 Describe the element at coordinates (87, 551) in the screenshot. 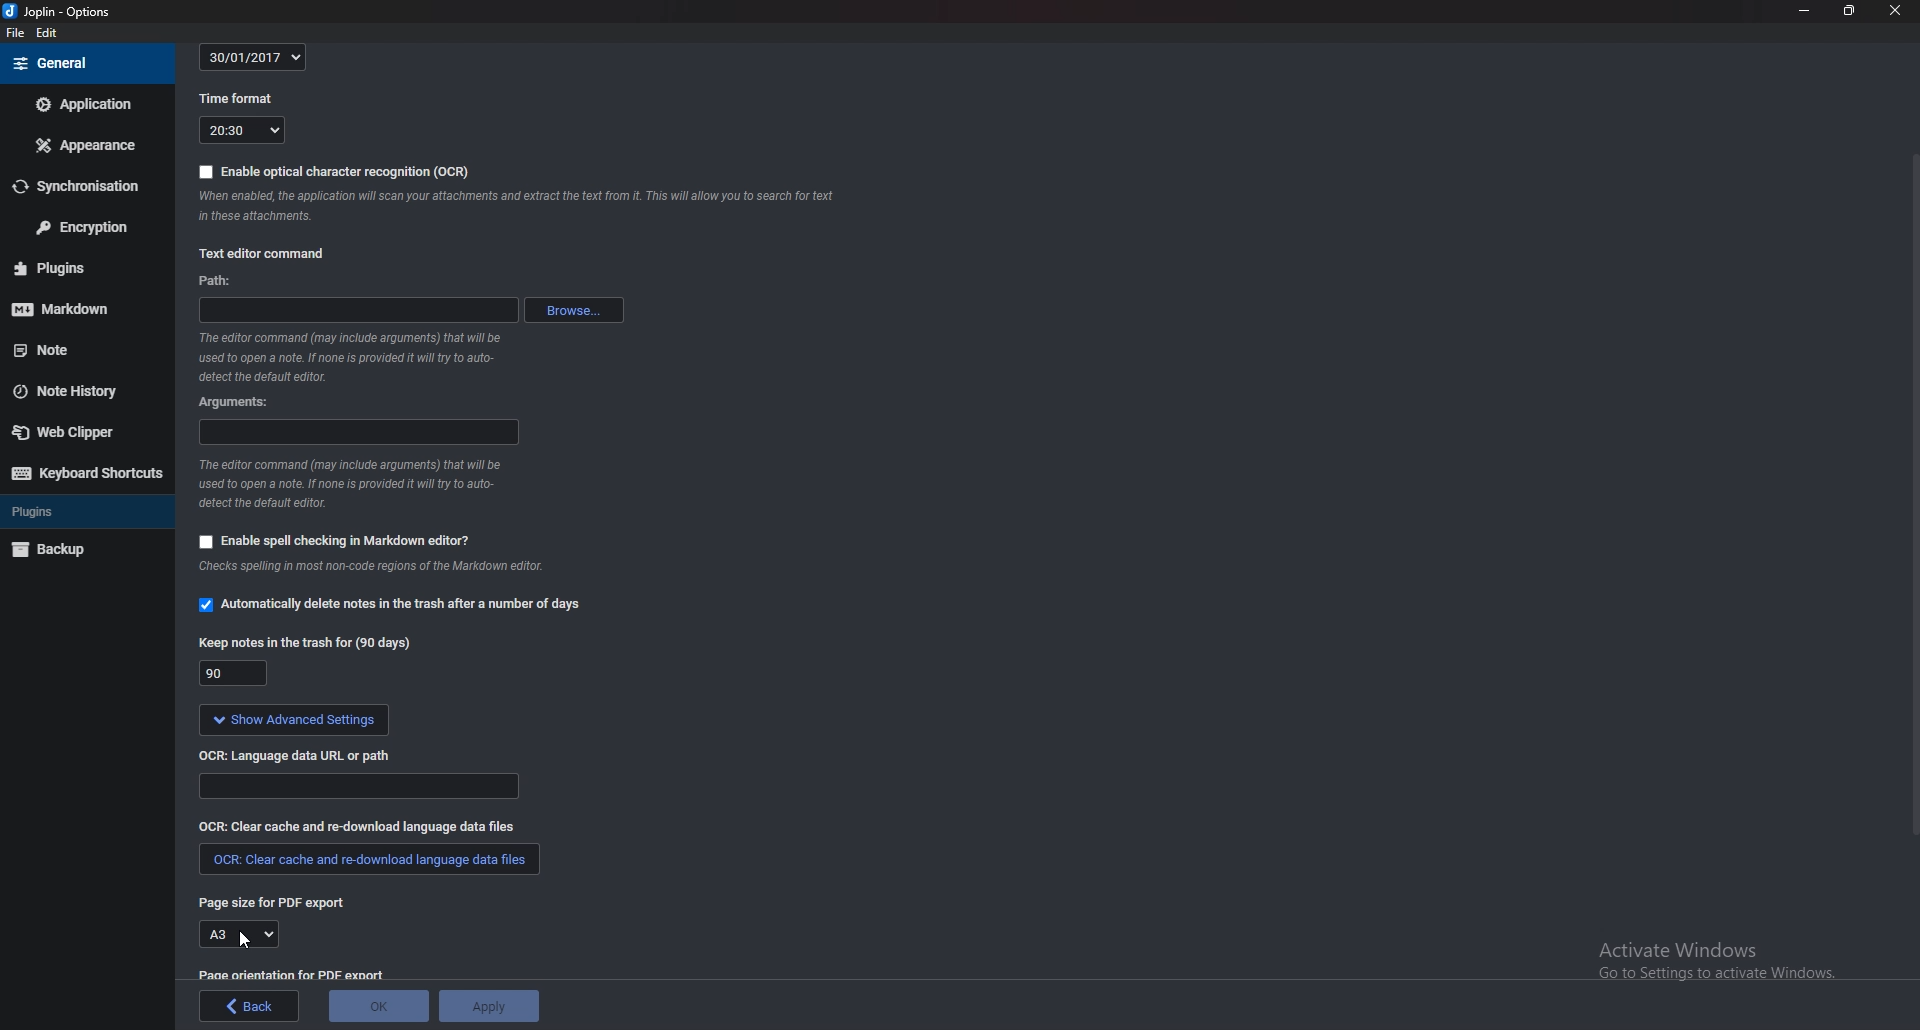

I see `Back up` at that location.